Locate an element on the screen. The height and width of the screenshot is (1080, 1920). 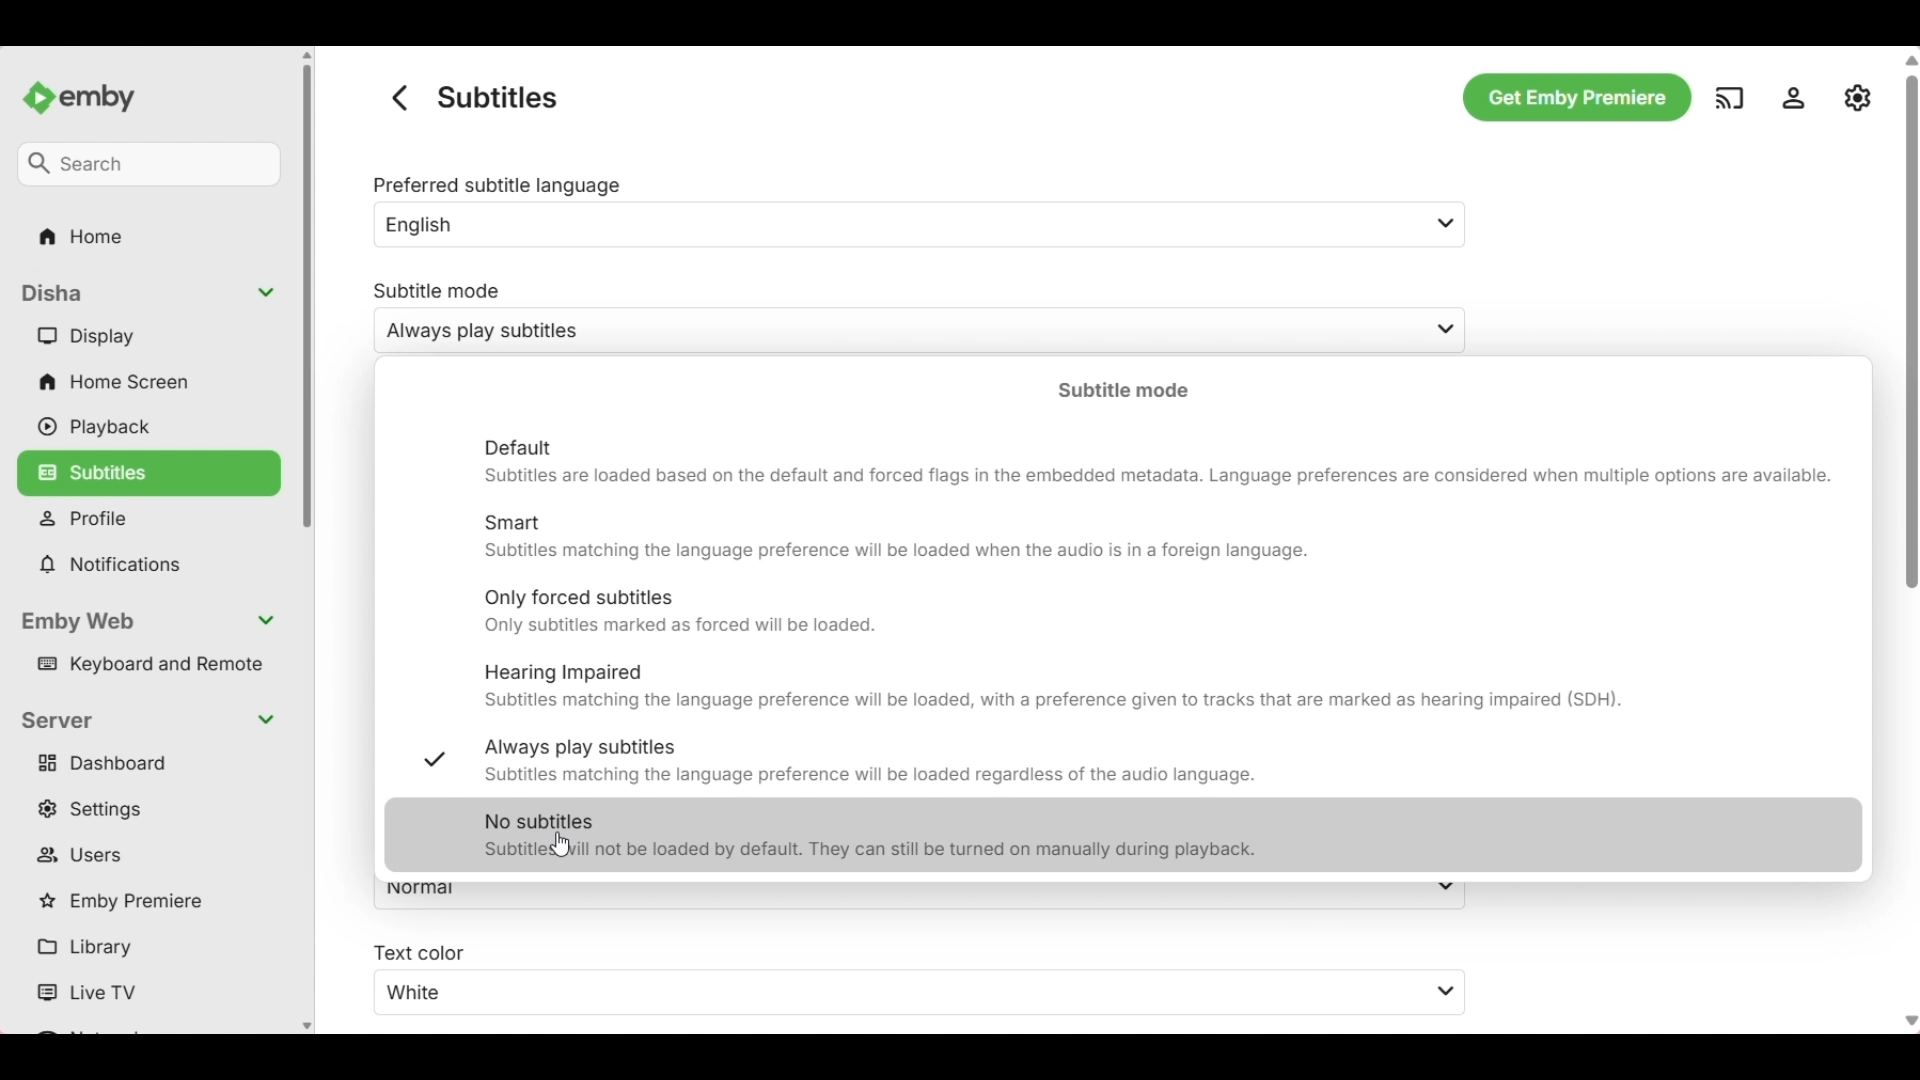
Home screen is located at coordinates (152, 382).